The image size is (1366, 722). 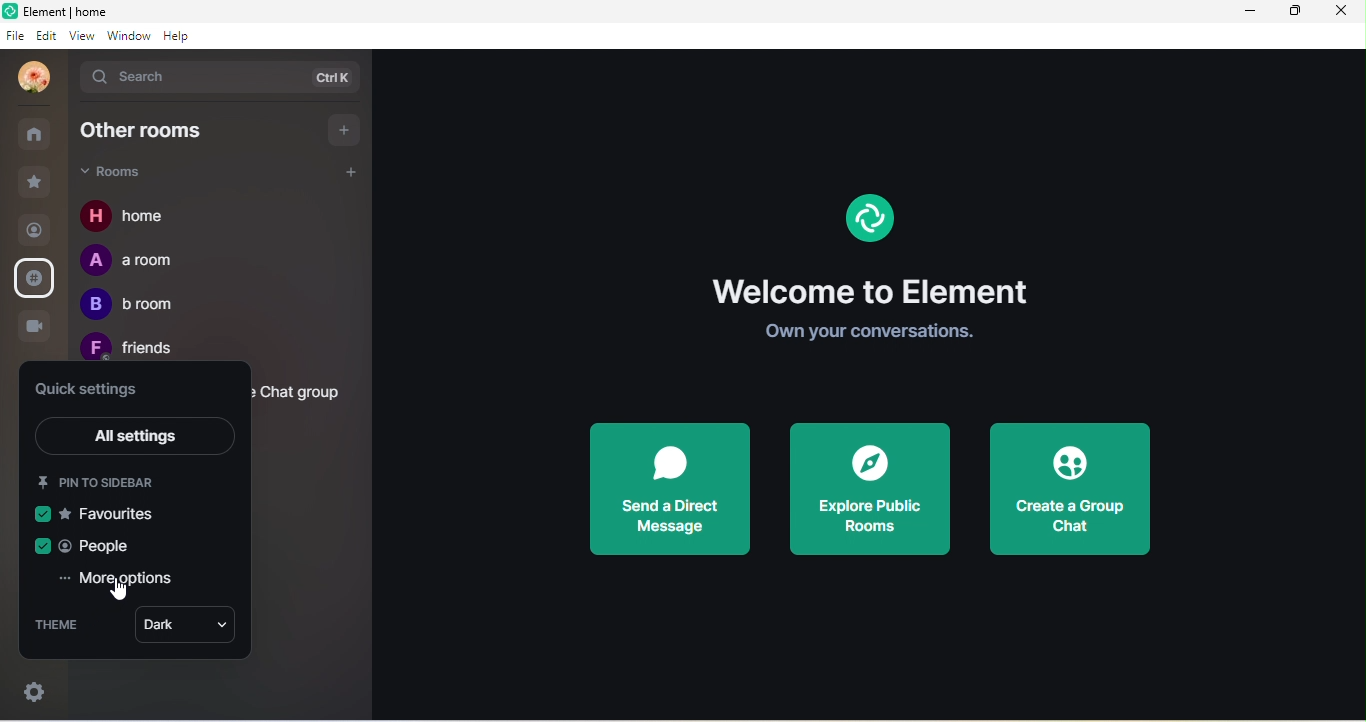 What do you see at coordinates (10, 12) in the screenshot?
I see `logo` at bounding box center [10, 12].